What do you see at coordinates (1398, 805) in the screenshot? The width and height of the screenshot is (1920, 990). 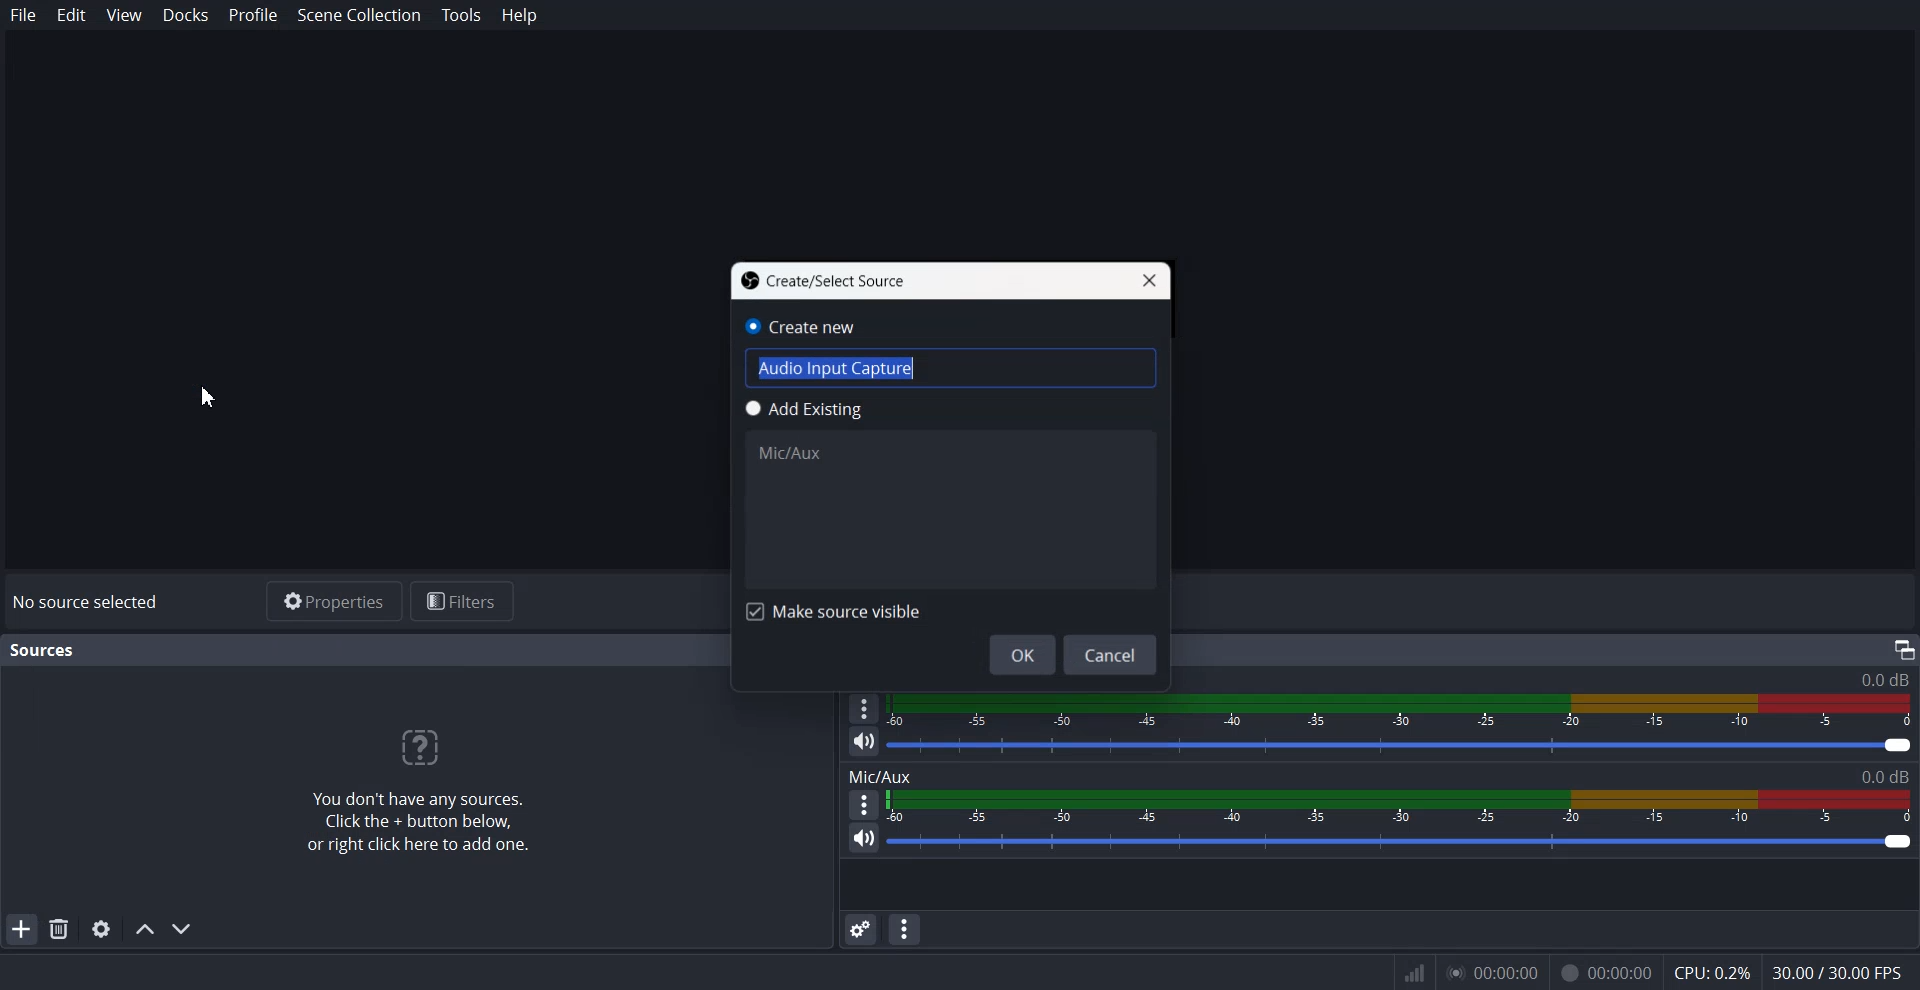 I see `Volume Indicator` at bounding box center [1398, 805].